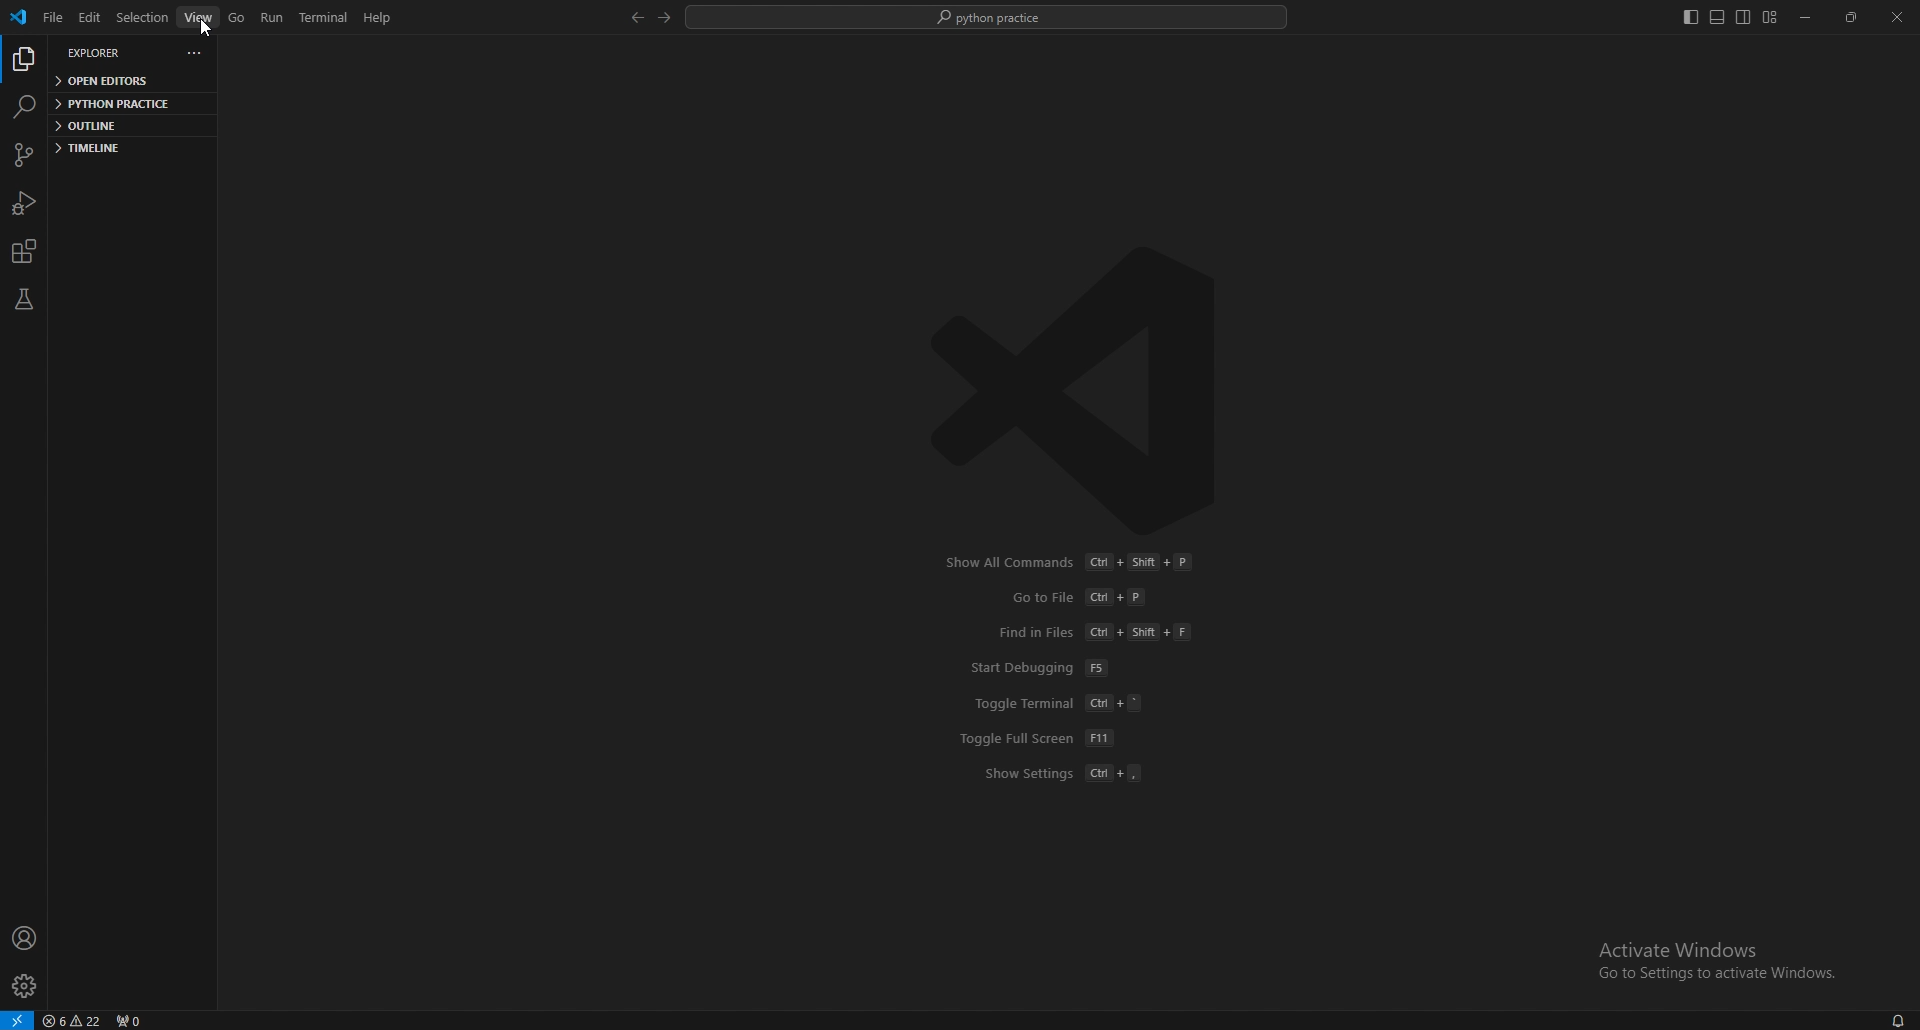  What do you see at coordinates (1770, 17) in the screenshot?
I see `customize layout` at bounding box center [1770, 17].